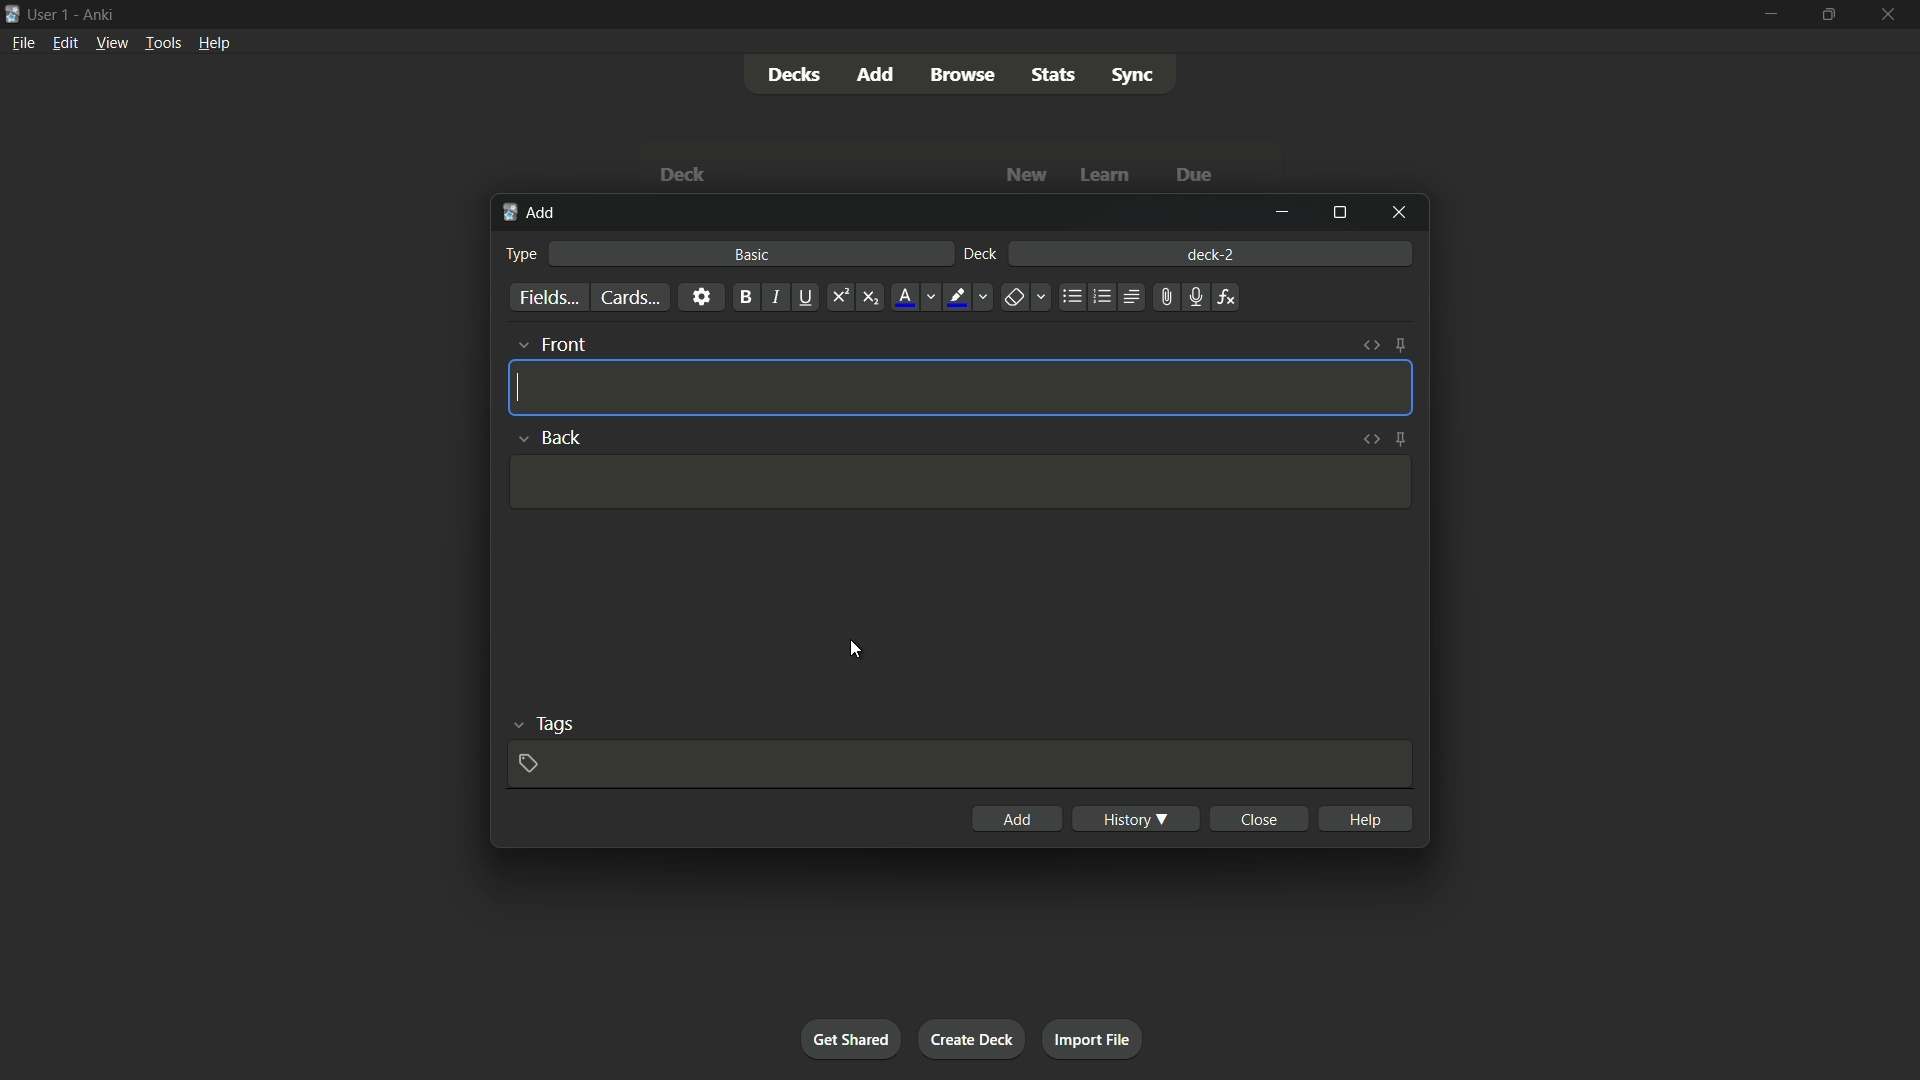  What do you see at coordinates (873, 74) in the screenshot?
I see `add` at bounding box center [873, 74].